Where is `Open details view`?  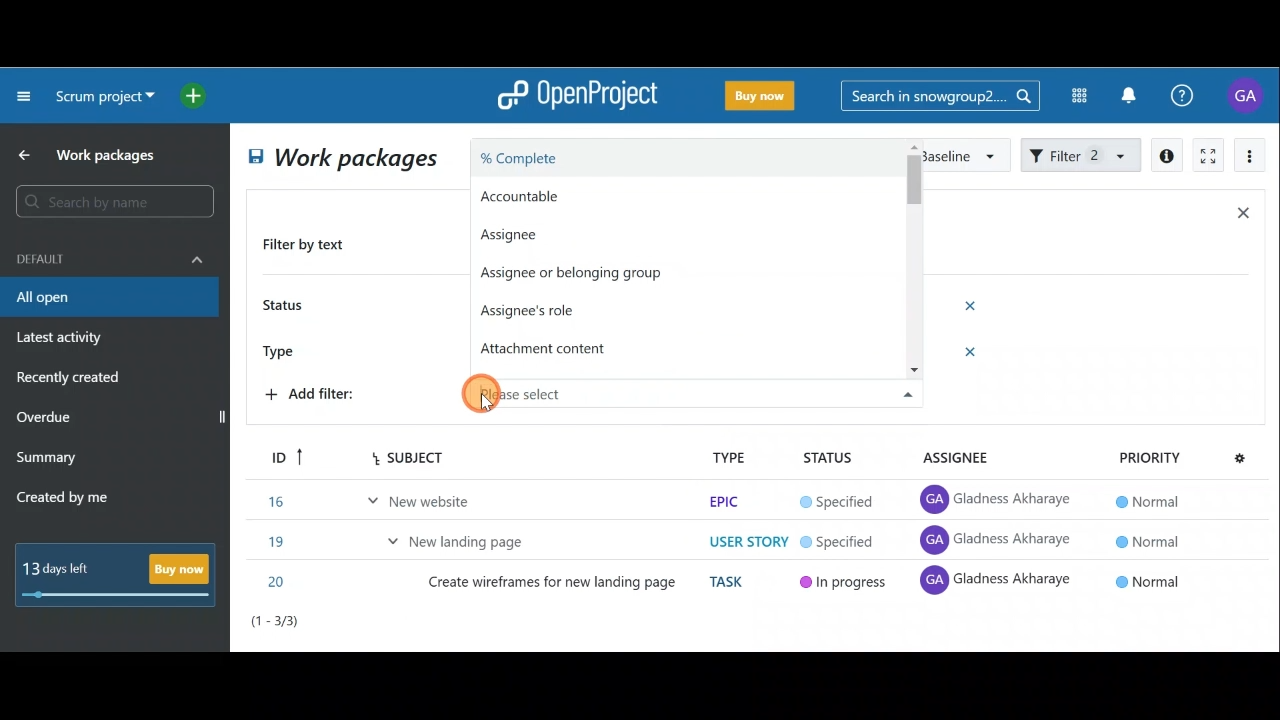 Open details view is located at coordinates (1168, 156).